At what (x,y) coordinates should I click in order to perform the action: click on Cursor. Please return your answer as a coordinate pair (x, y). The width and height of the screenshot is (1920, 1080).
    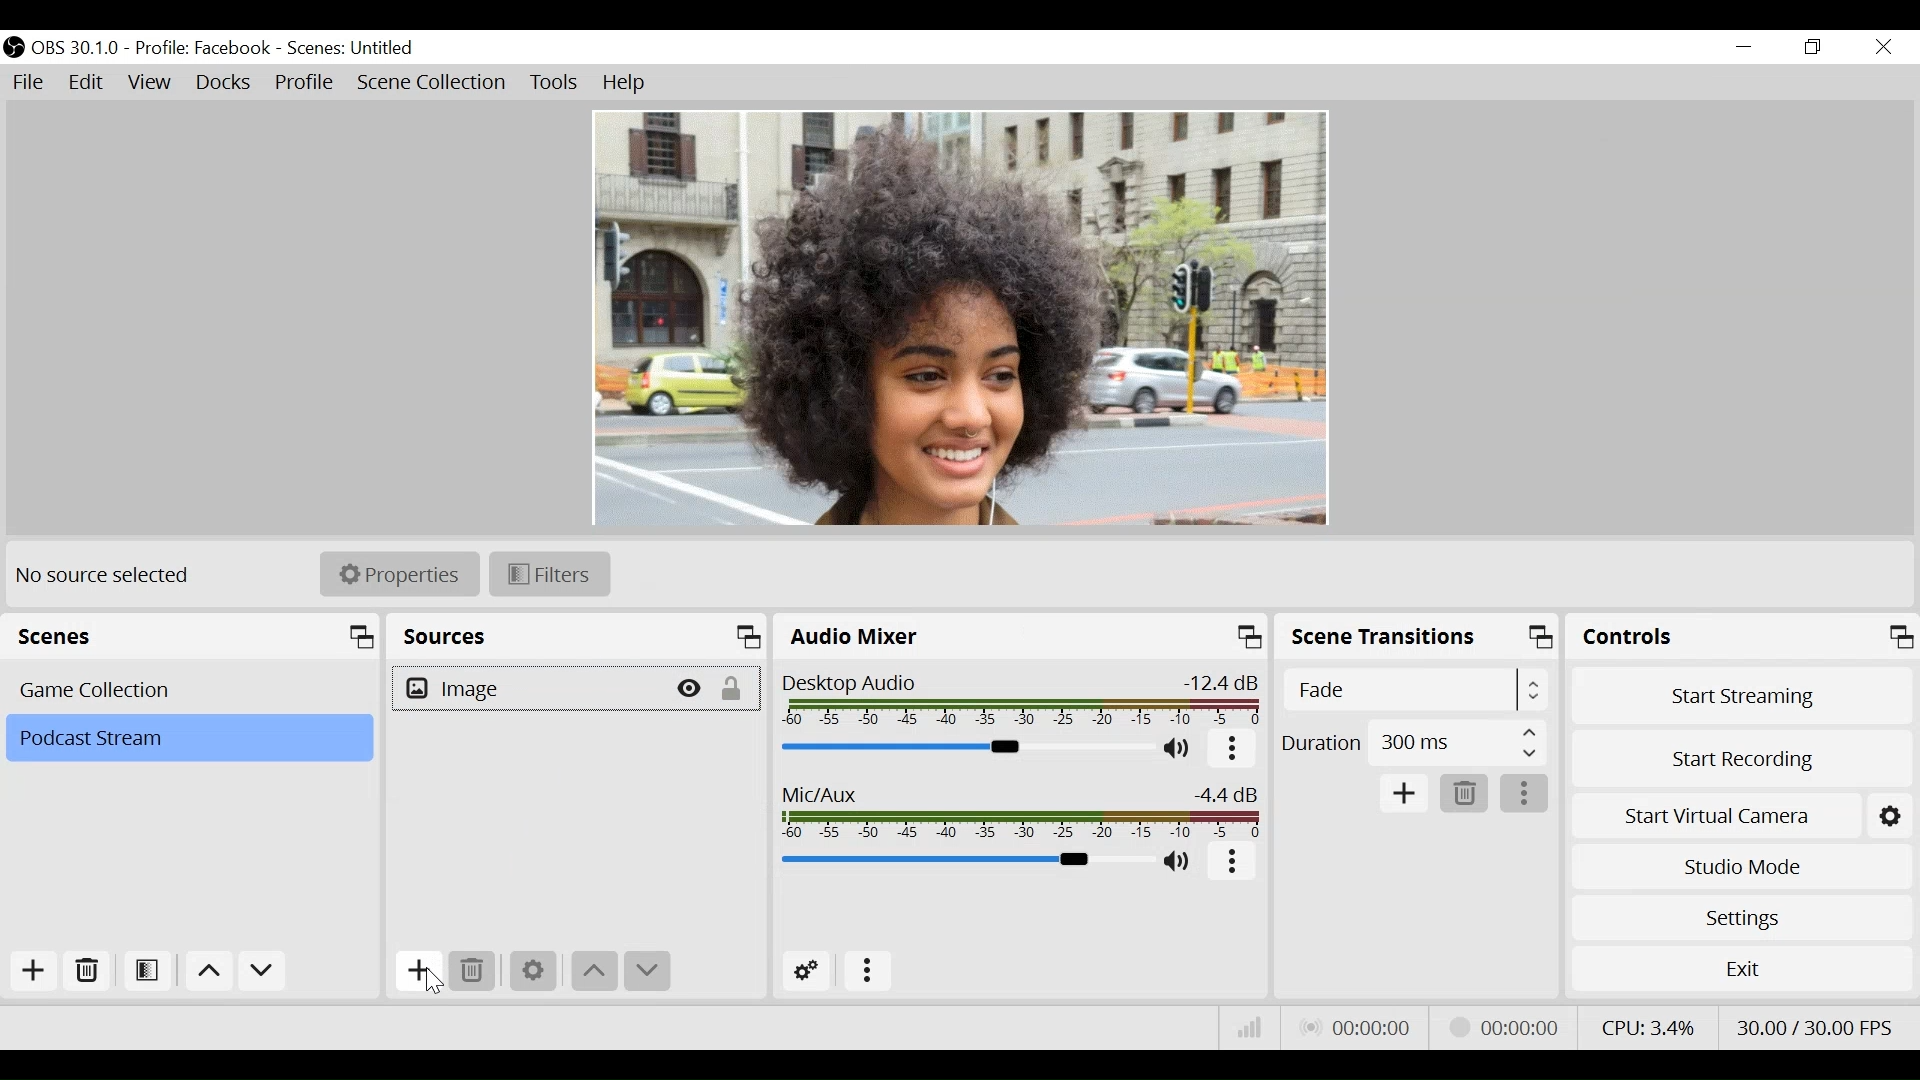
    Looking at the image, I should click on (427, 985).